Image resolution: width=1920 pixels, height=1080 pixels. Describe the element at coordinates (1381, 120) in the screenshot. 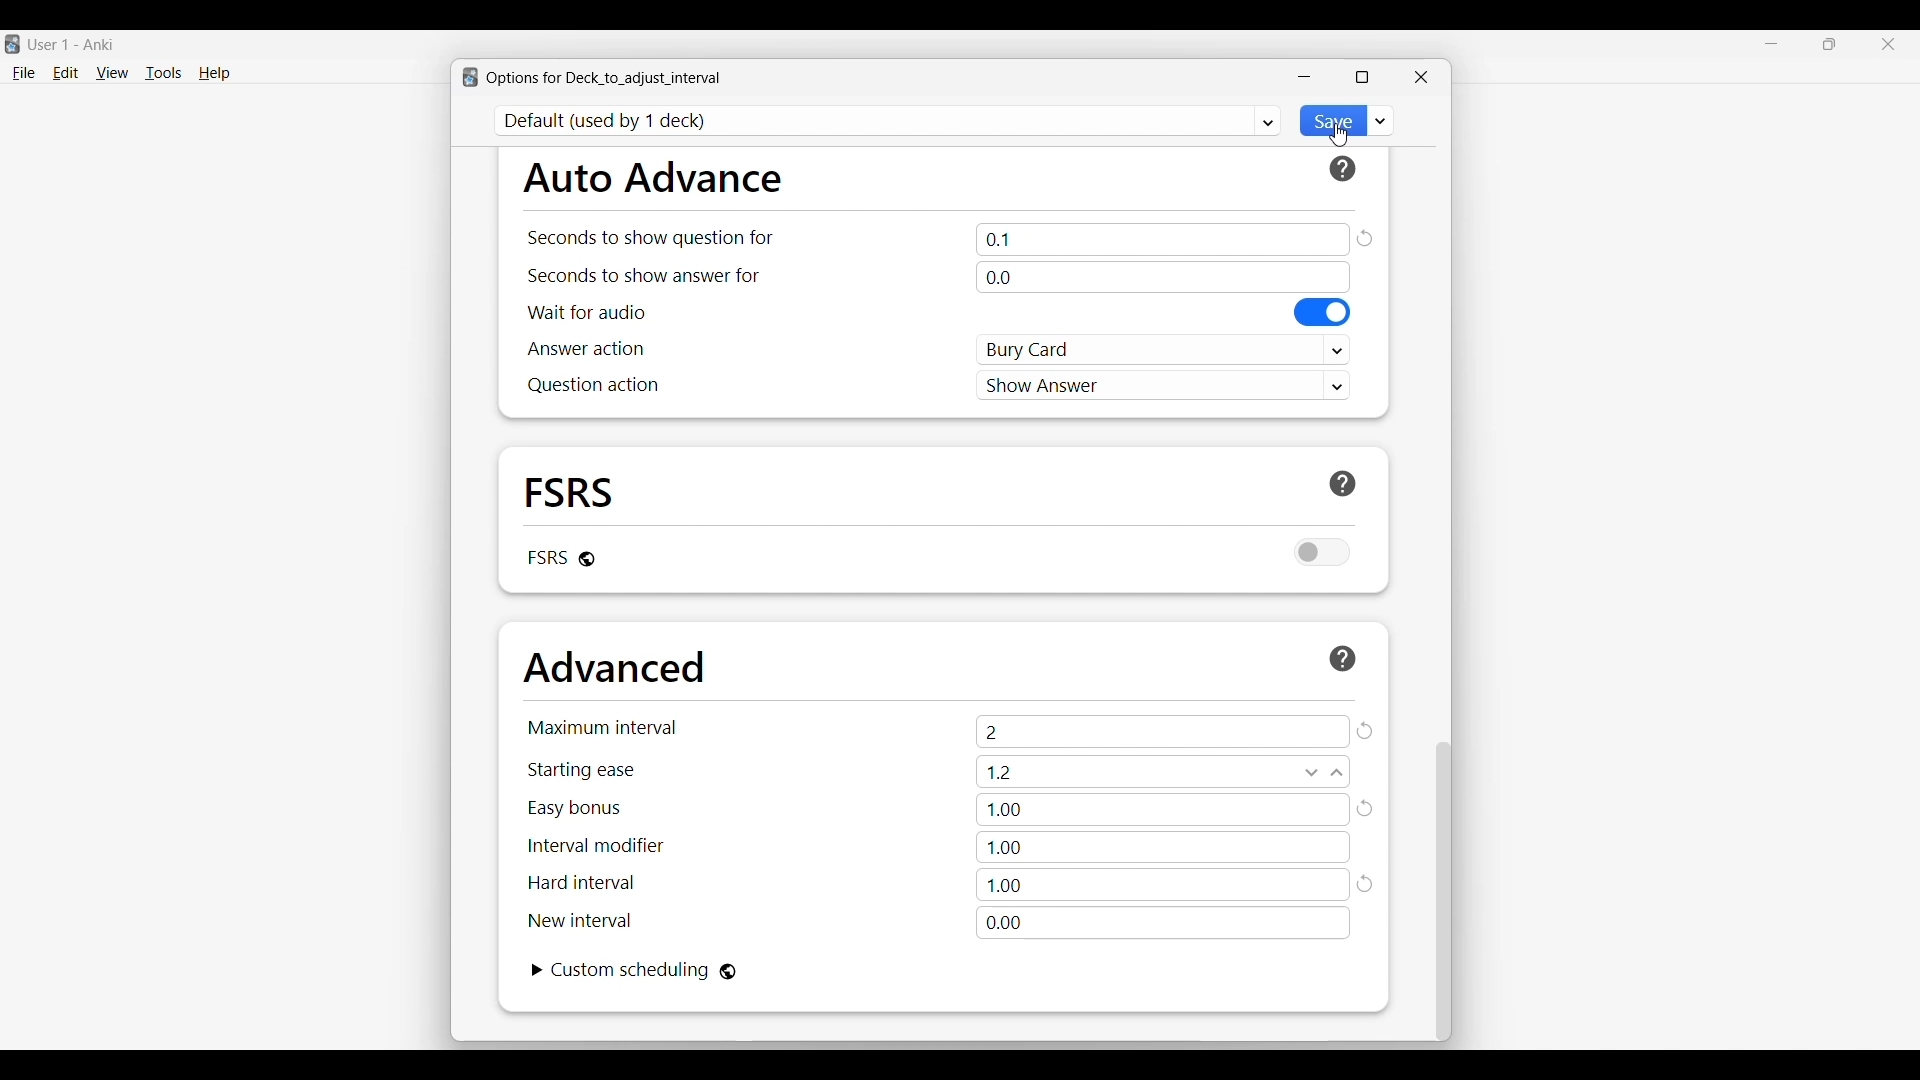

I see `Save and other options` at that location.